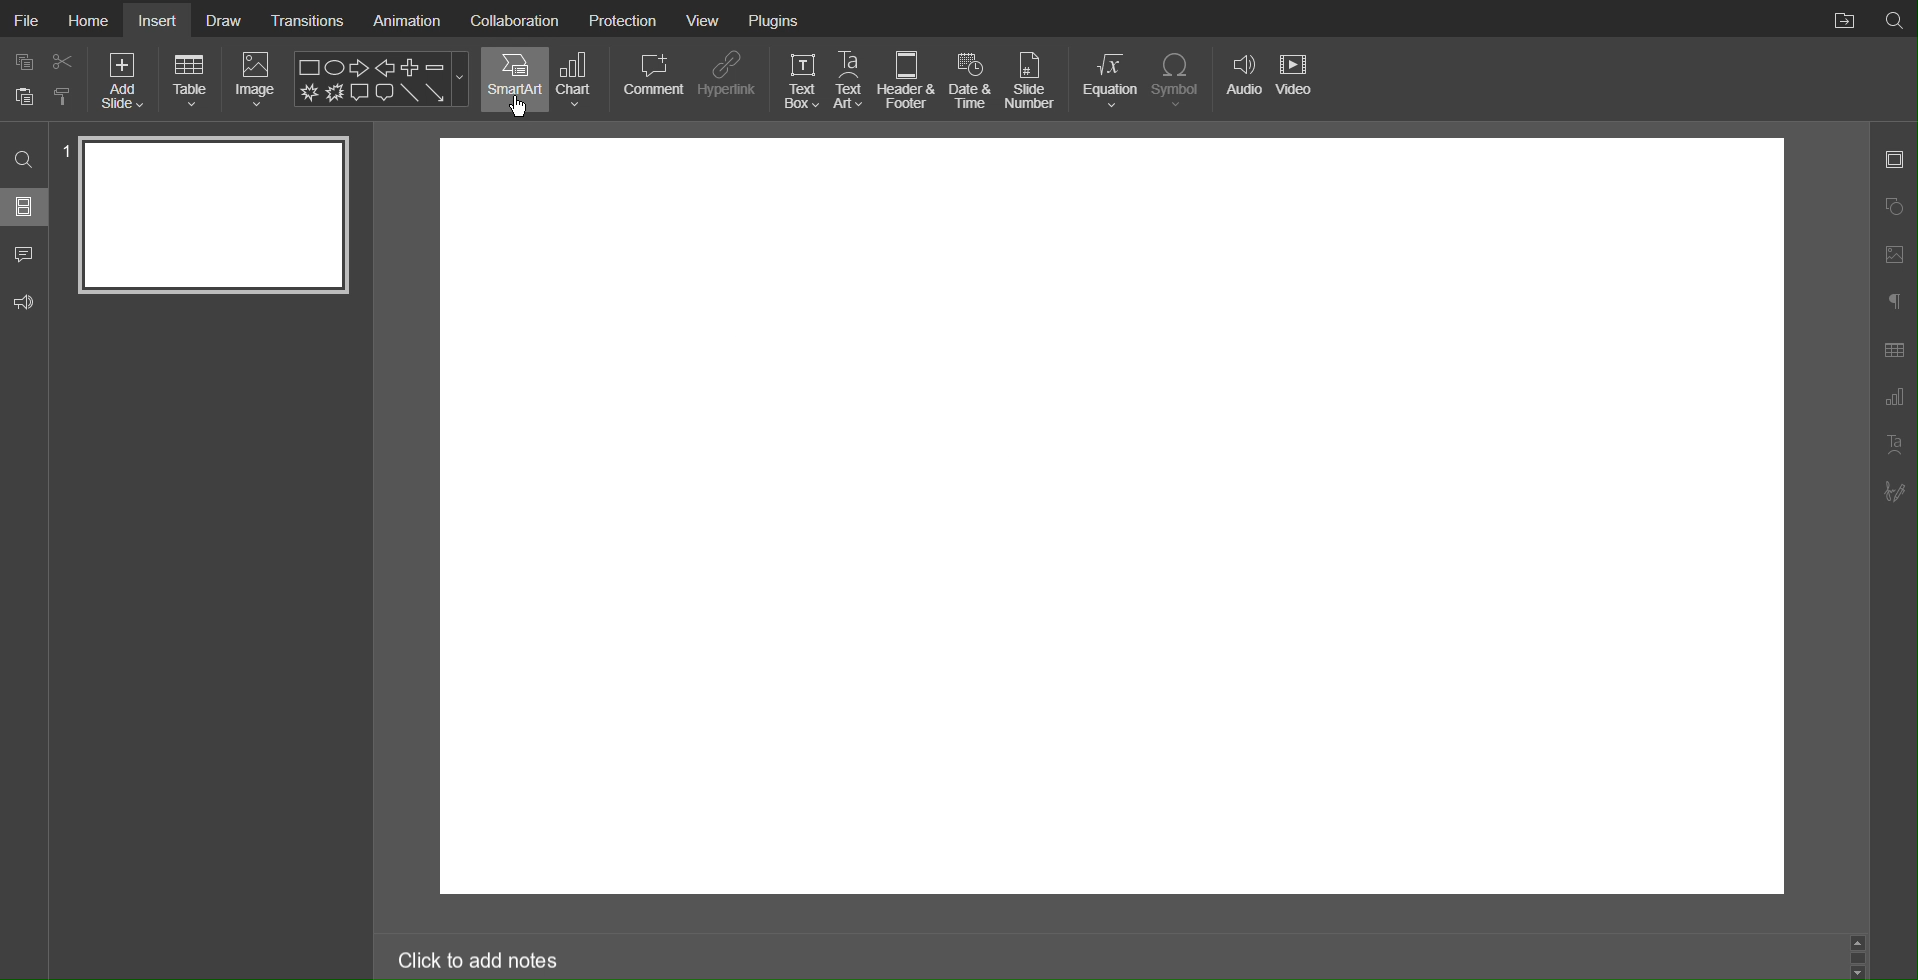 The height and width of the screenshot is (980, 1918). Describe the element at coordinates (1111, 82) in the screenshot. I see `Equation` at that location.